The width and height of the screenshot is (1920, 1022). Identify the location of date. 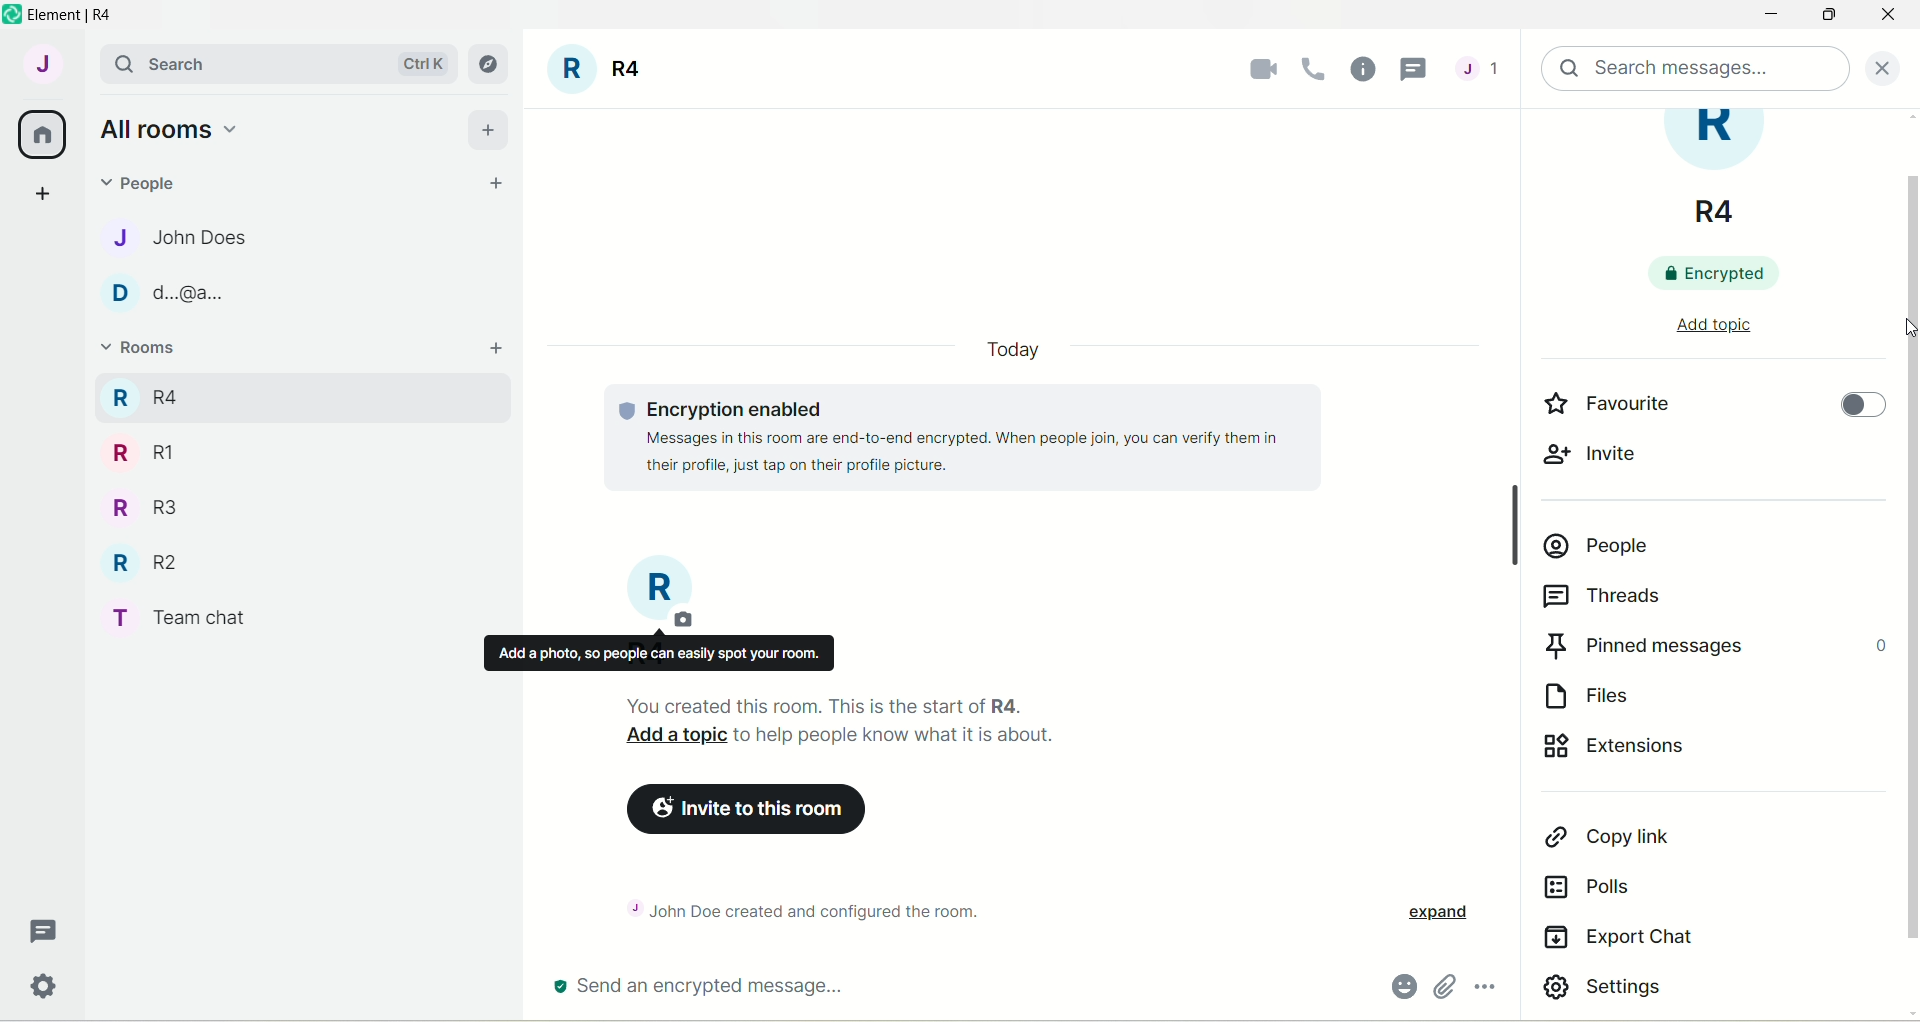
(1012, 350).